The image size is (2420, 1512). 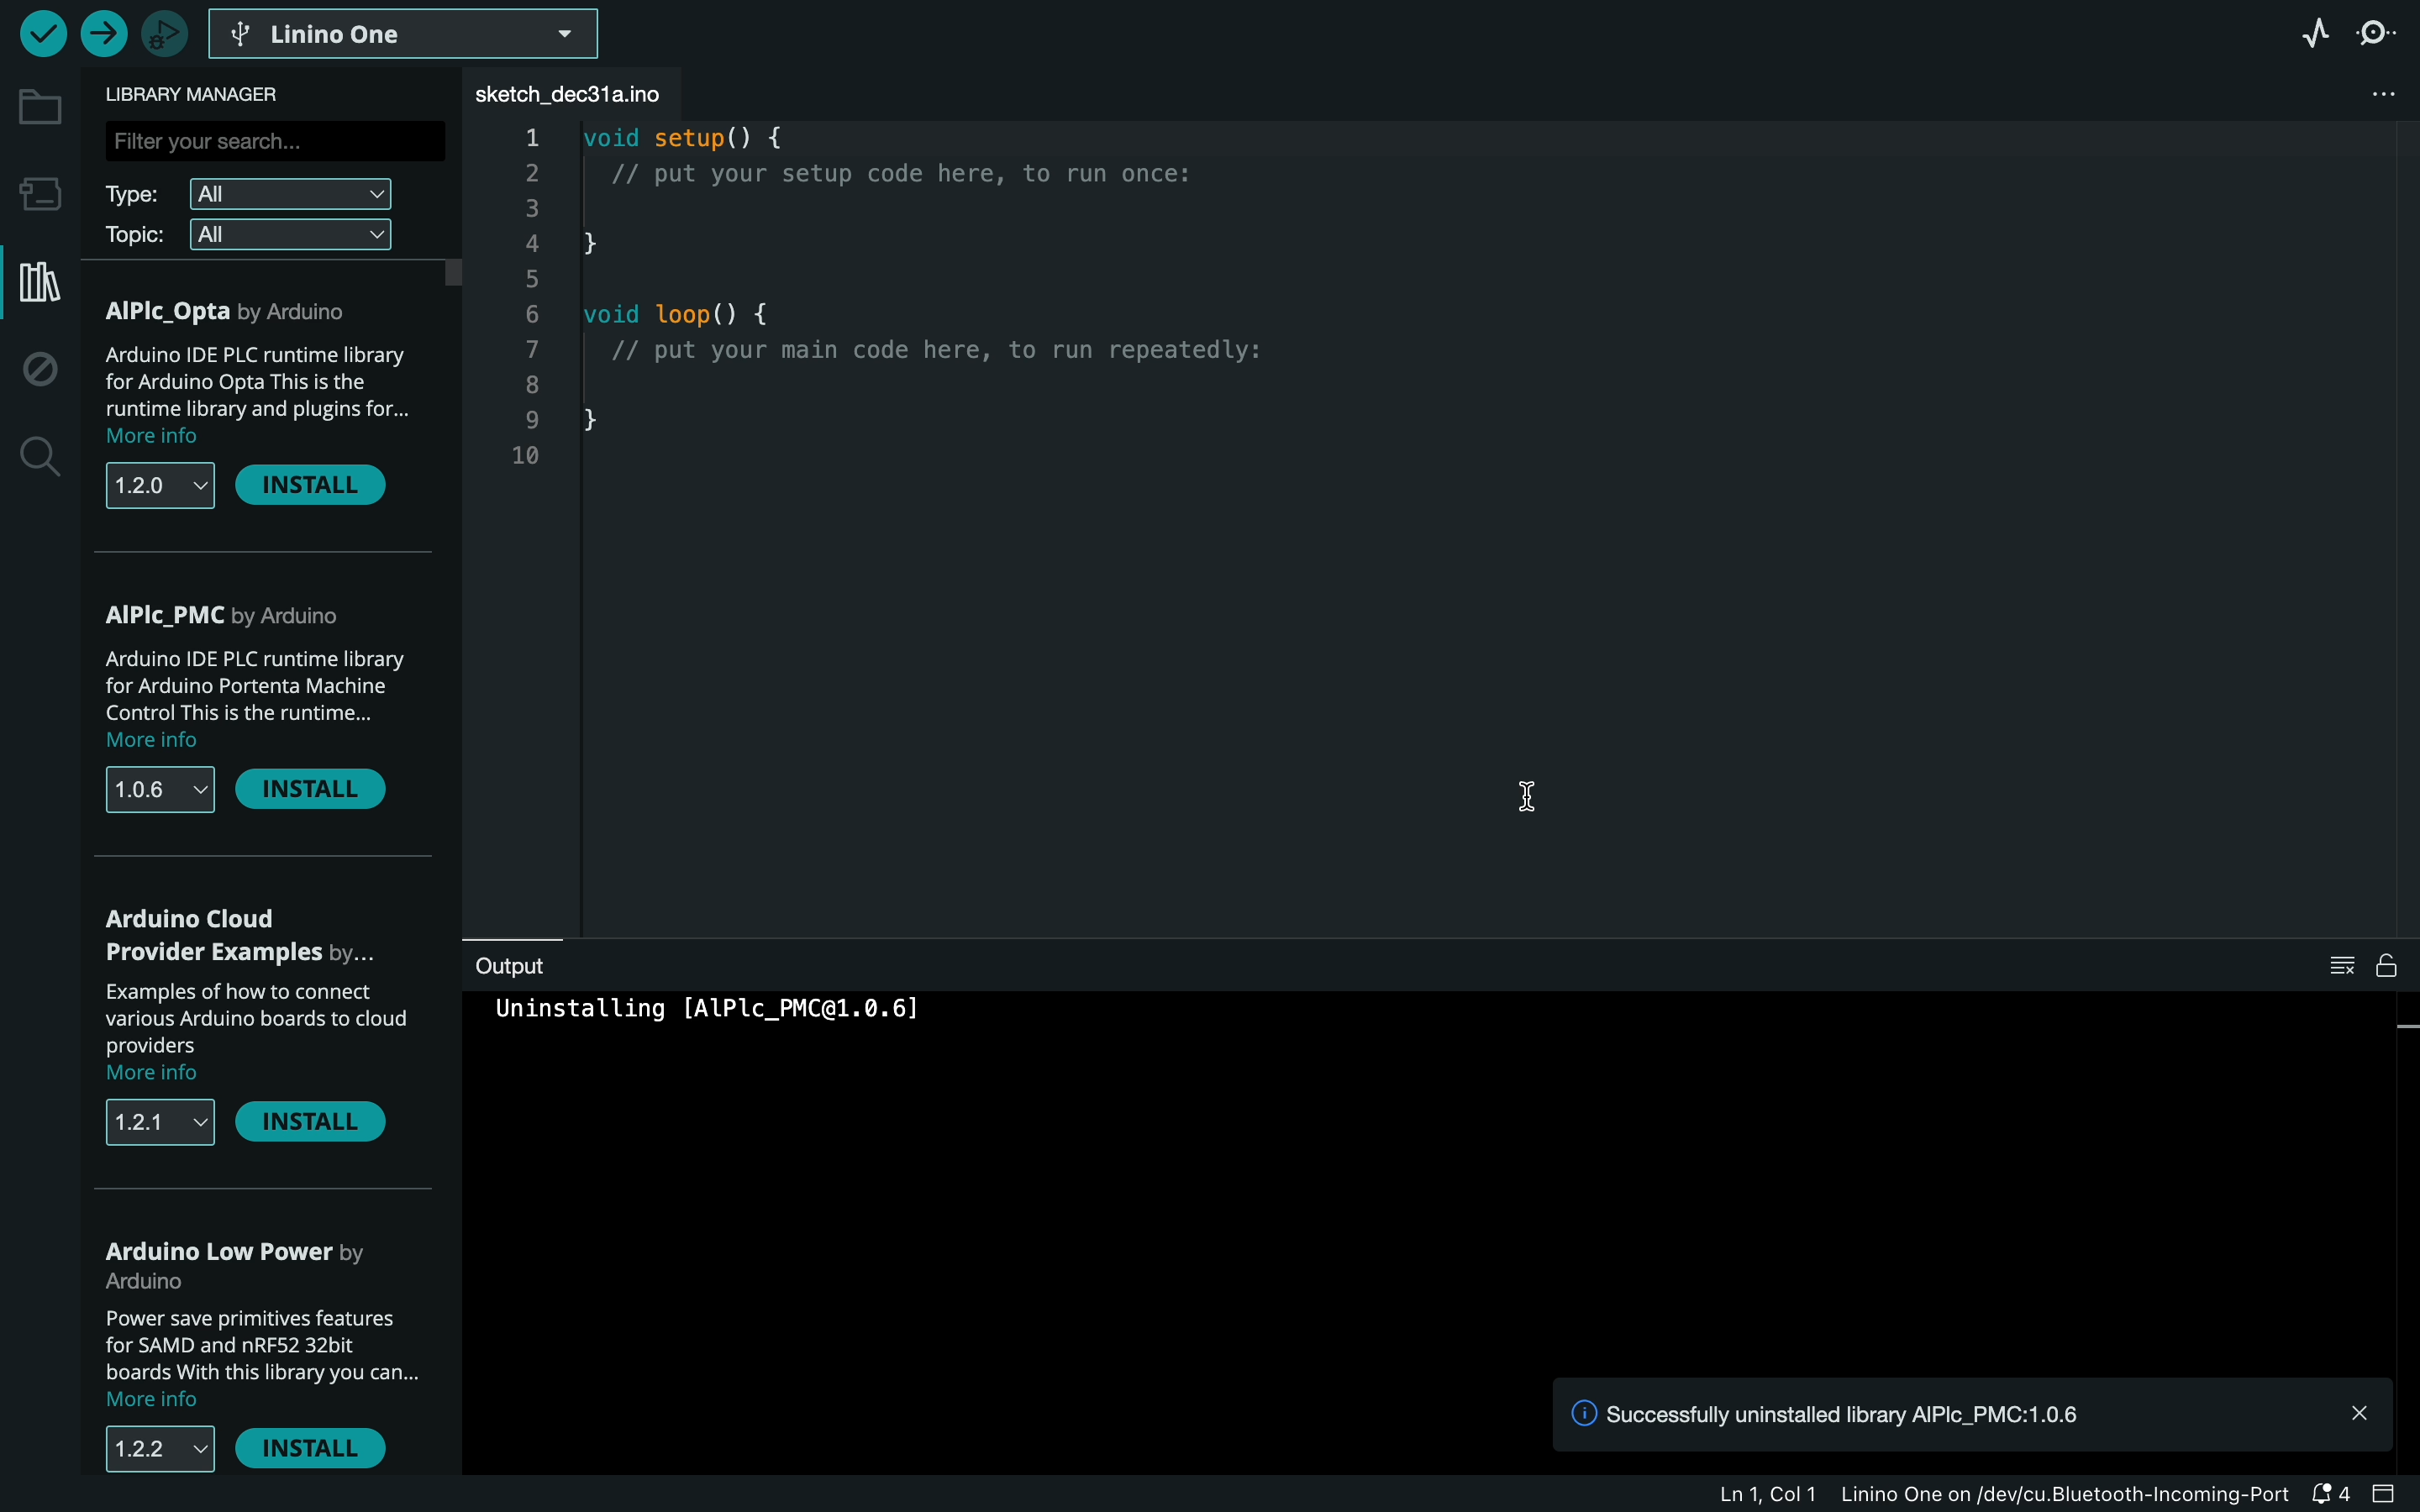 What do you see at coordinates (2362, 966) in the screenshot?
I see `clear` at bounding box center [2362, 966].